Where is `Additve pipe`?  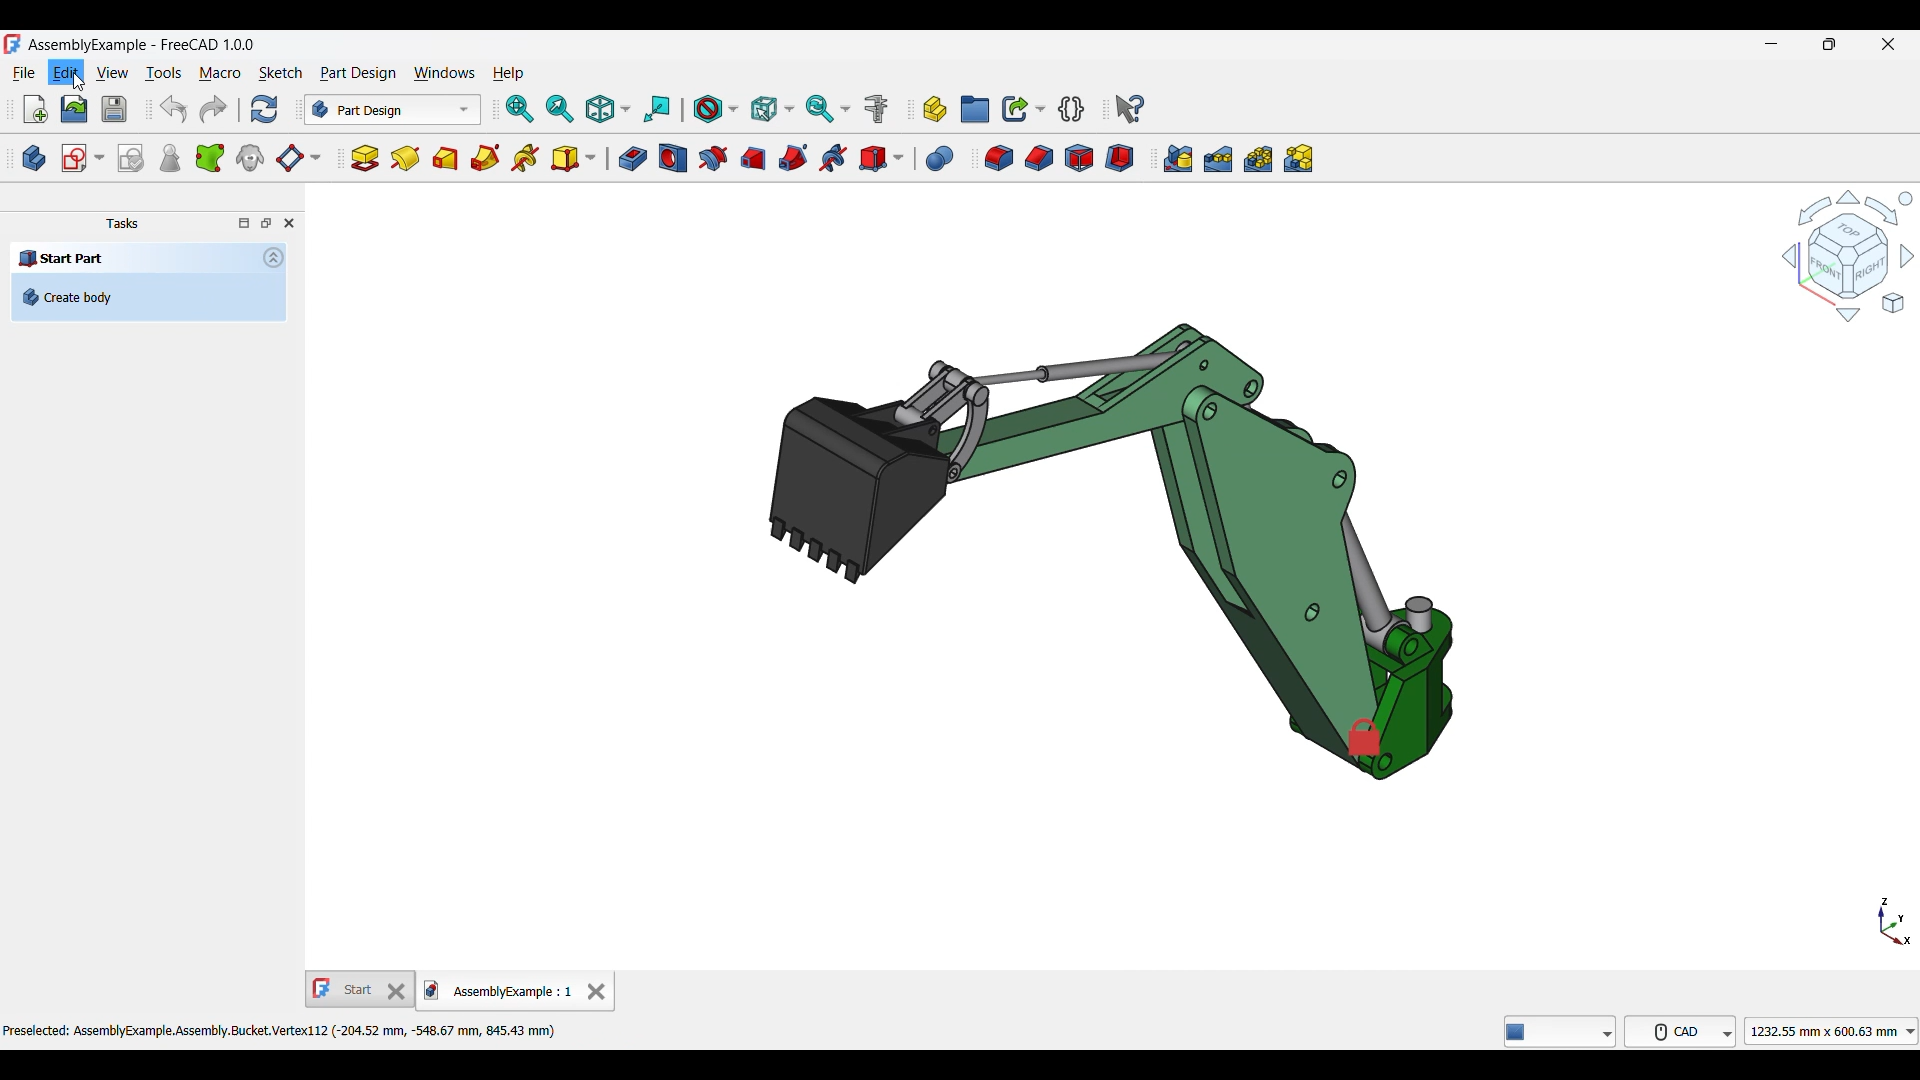
Additve pipe is located at coordinates (486, 158).